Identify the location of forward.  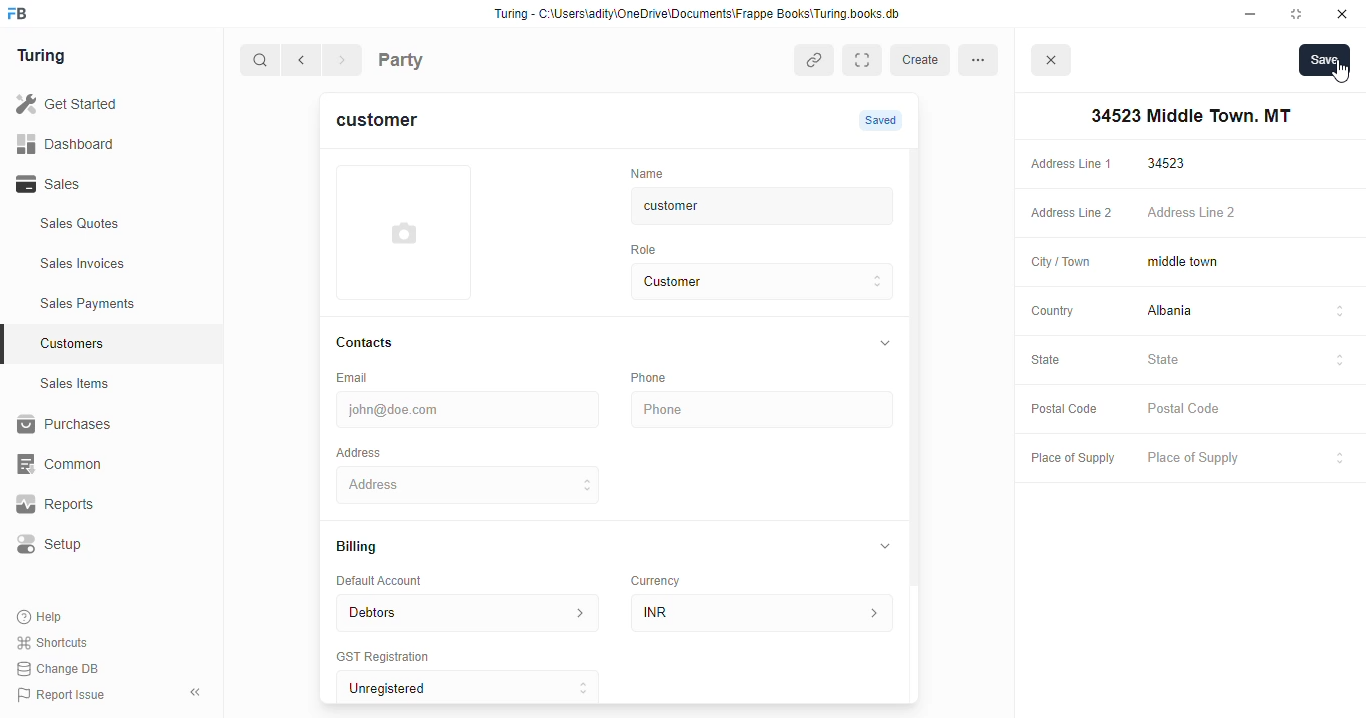
(344, 62).